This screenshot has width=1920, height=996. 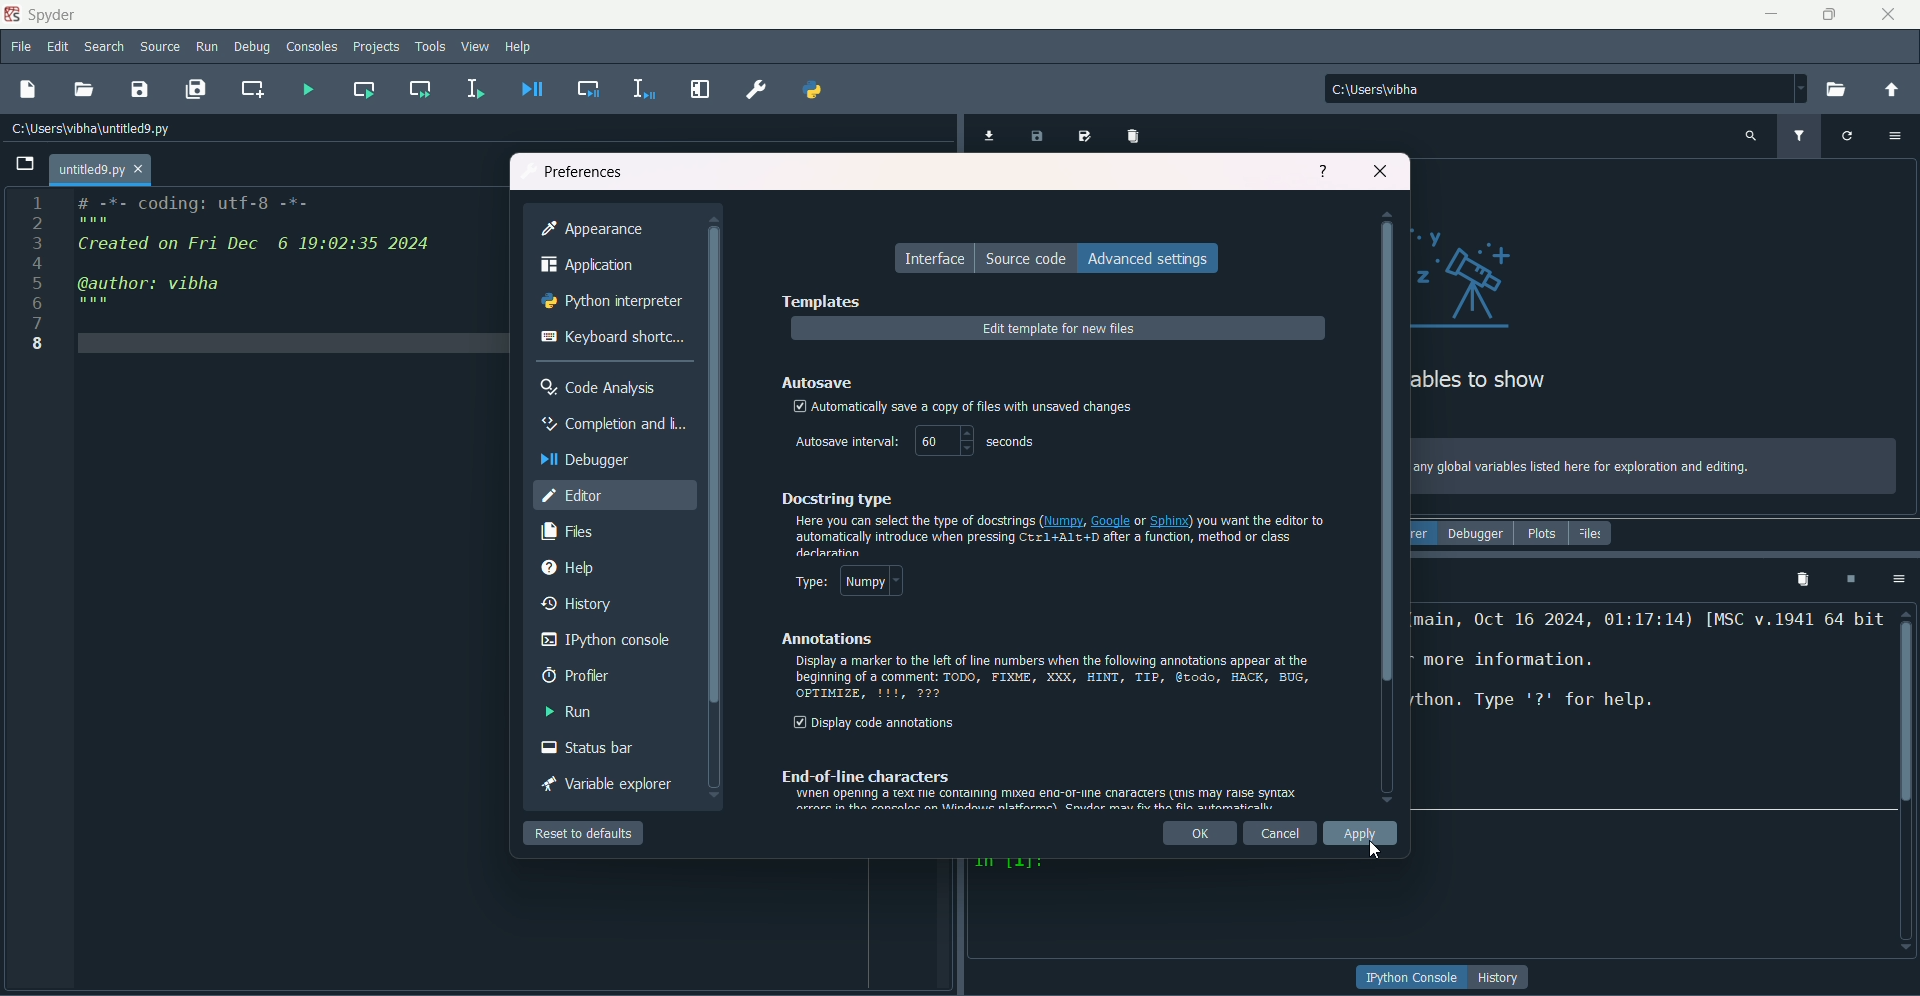 What do you see at coordinates (1481, 275) in the screenshot?
I see `graphics` at bounding box center [1481, 275].